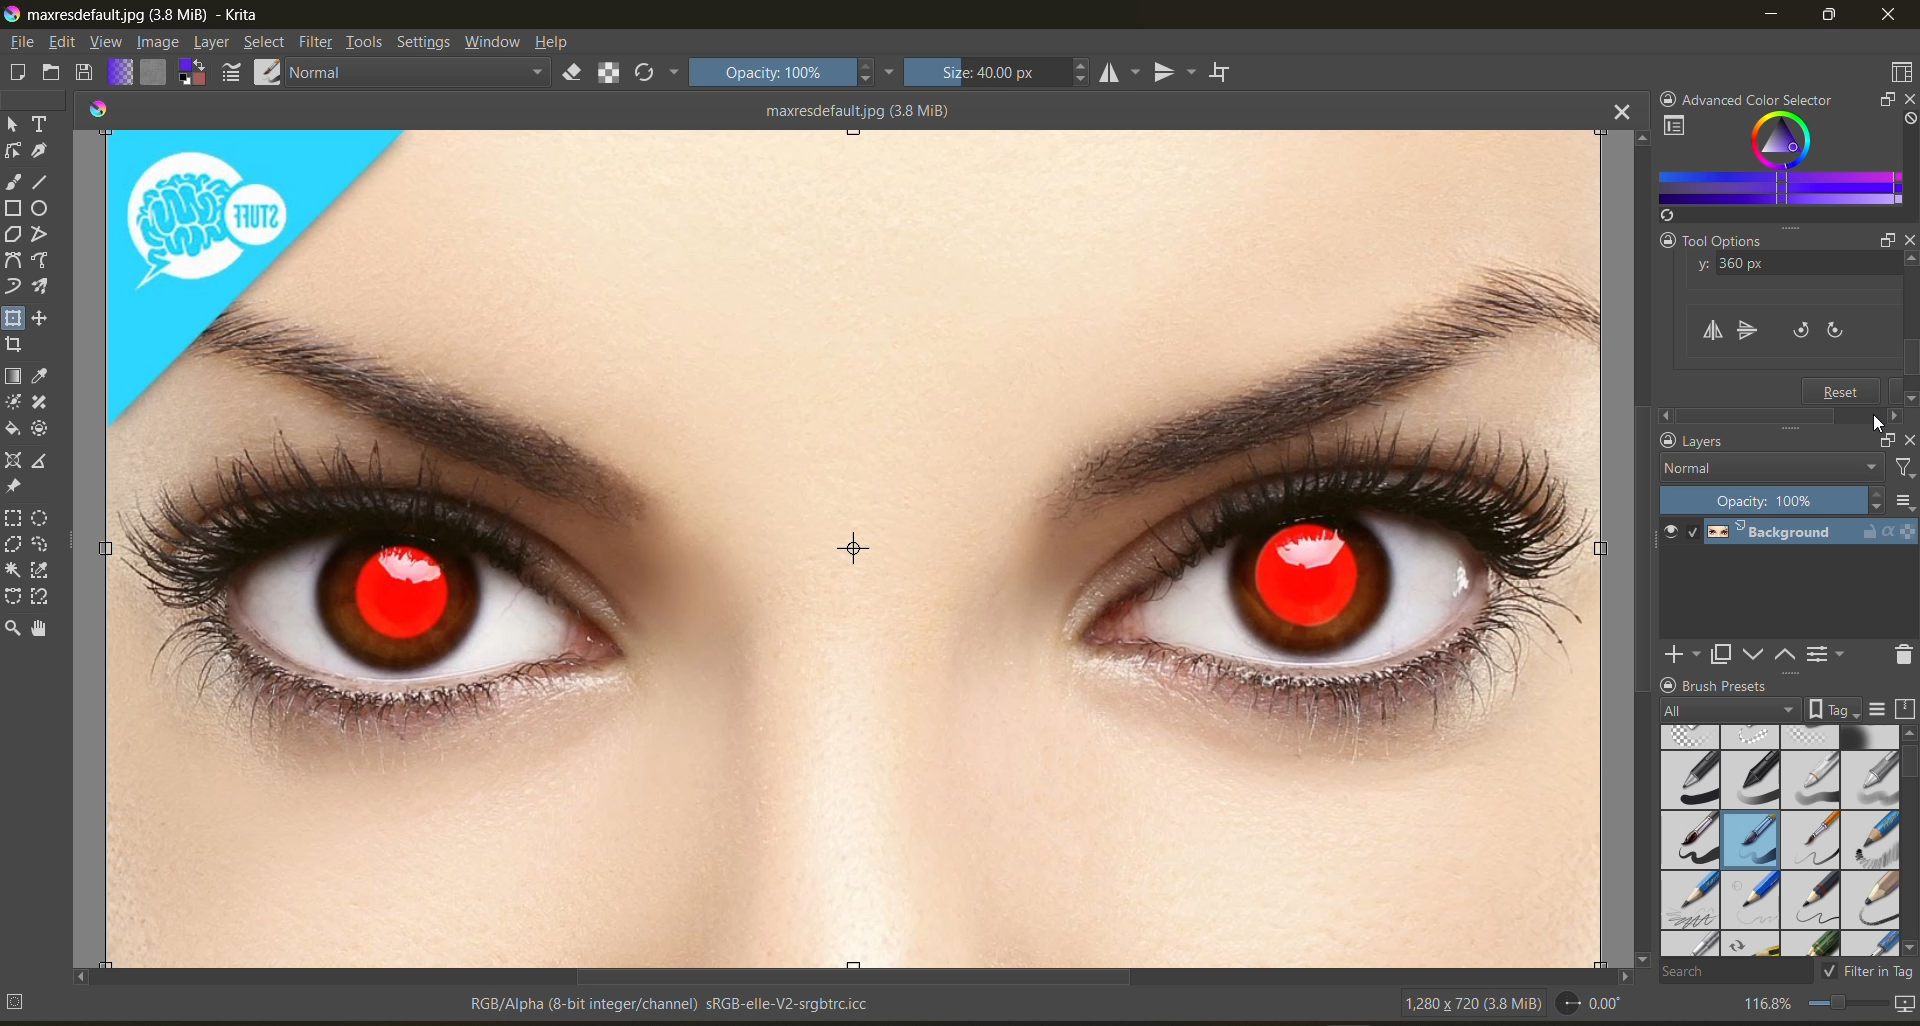  I want to click on tool, so click(40, 402).